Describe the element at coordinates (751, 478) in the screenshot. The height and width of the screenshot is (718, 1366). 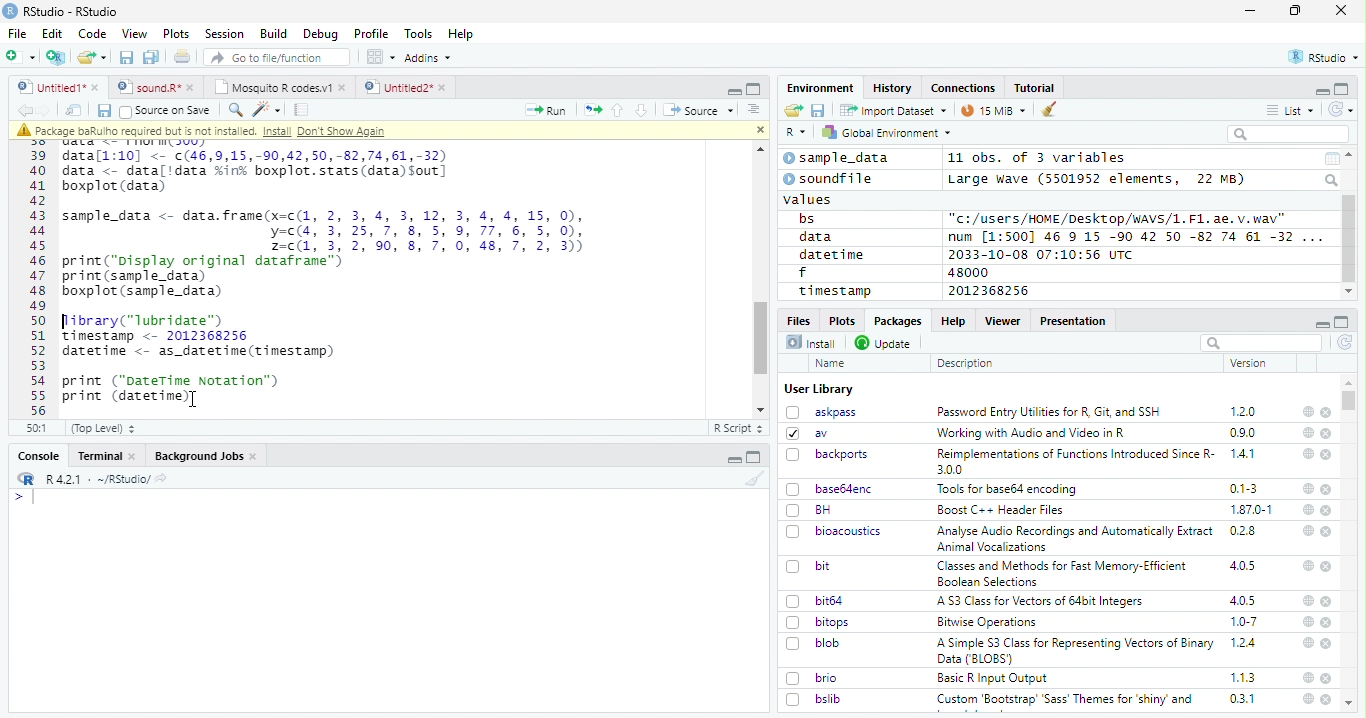
I see `clear workspace` at that location.